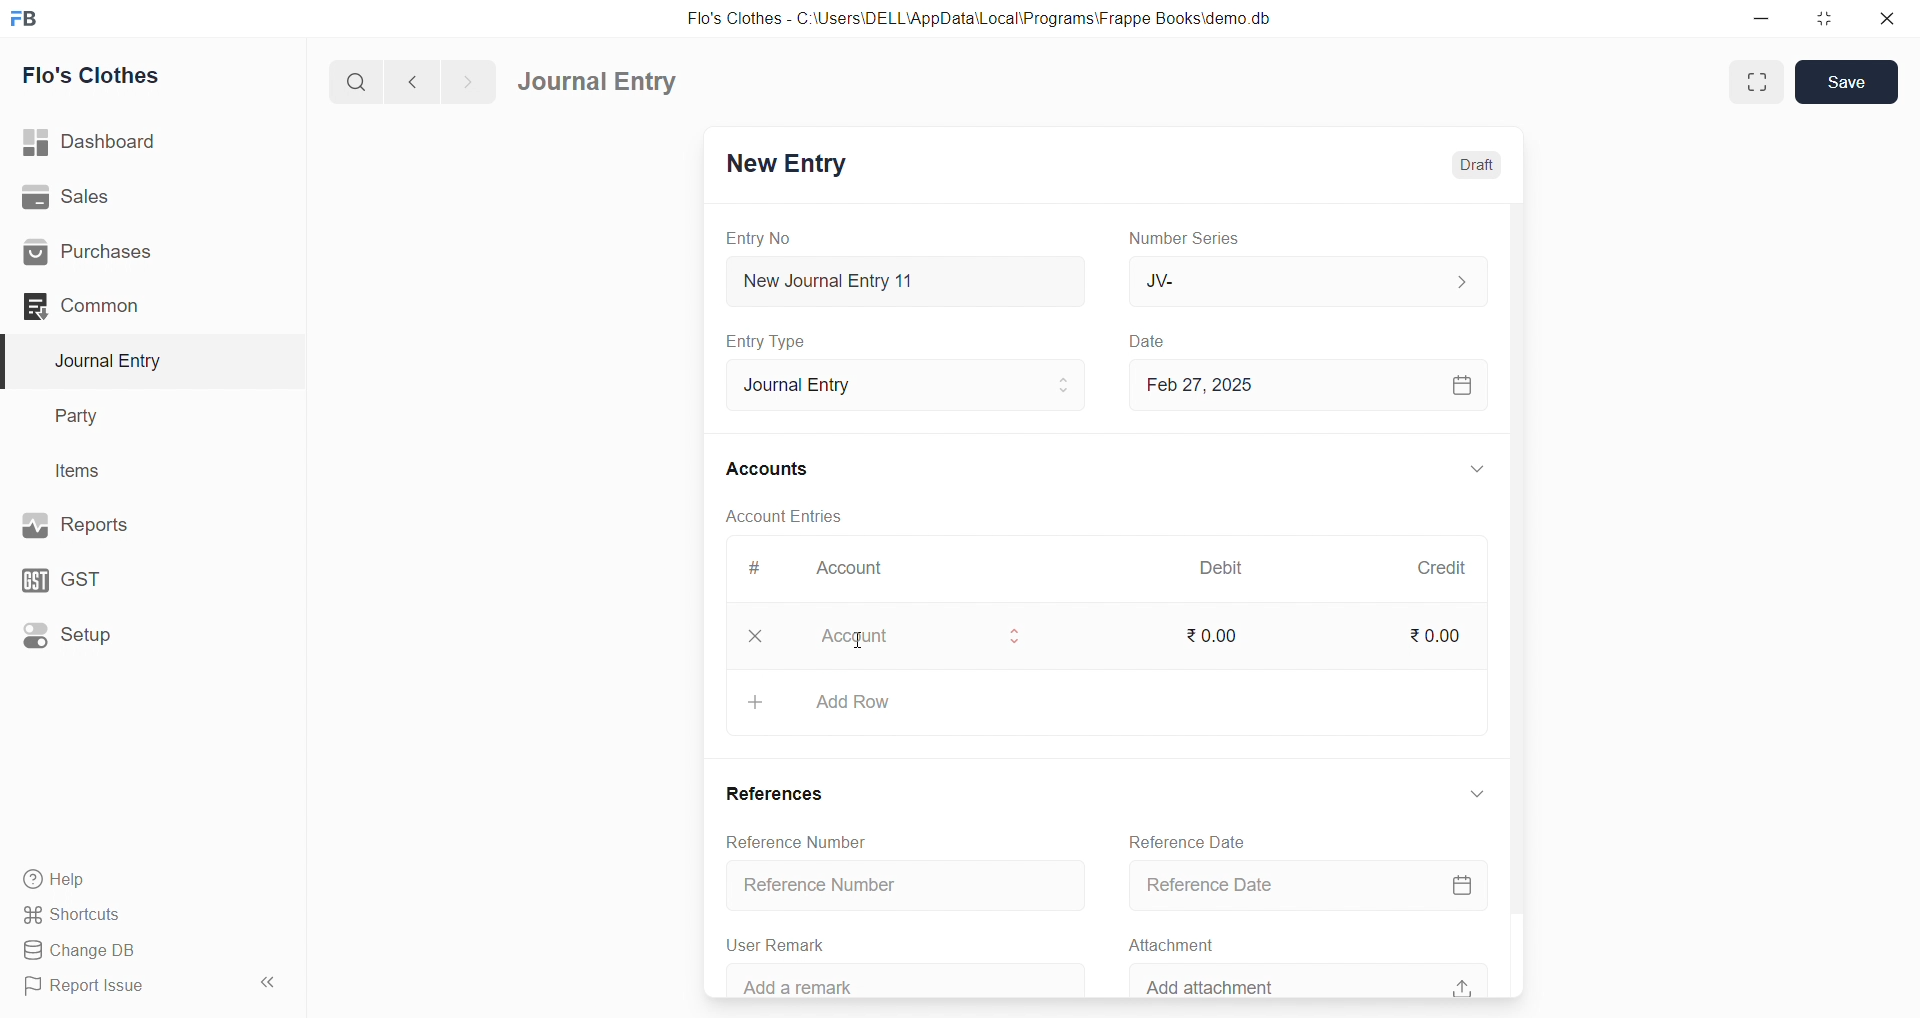 The height and width of the screenshot is (1018, 1920). I want to click on Journal Entry, so click(908, 385).